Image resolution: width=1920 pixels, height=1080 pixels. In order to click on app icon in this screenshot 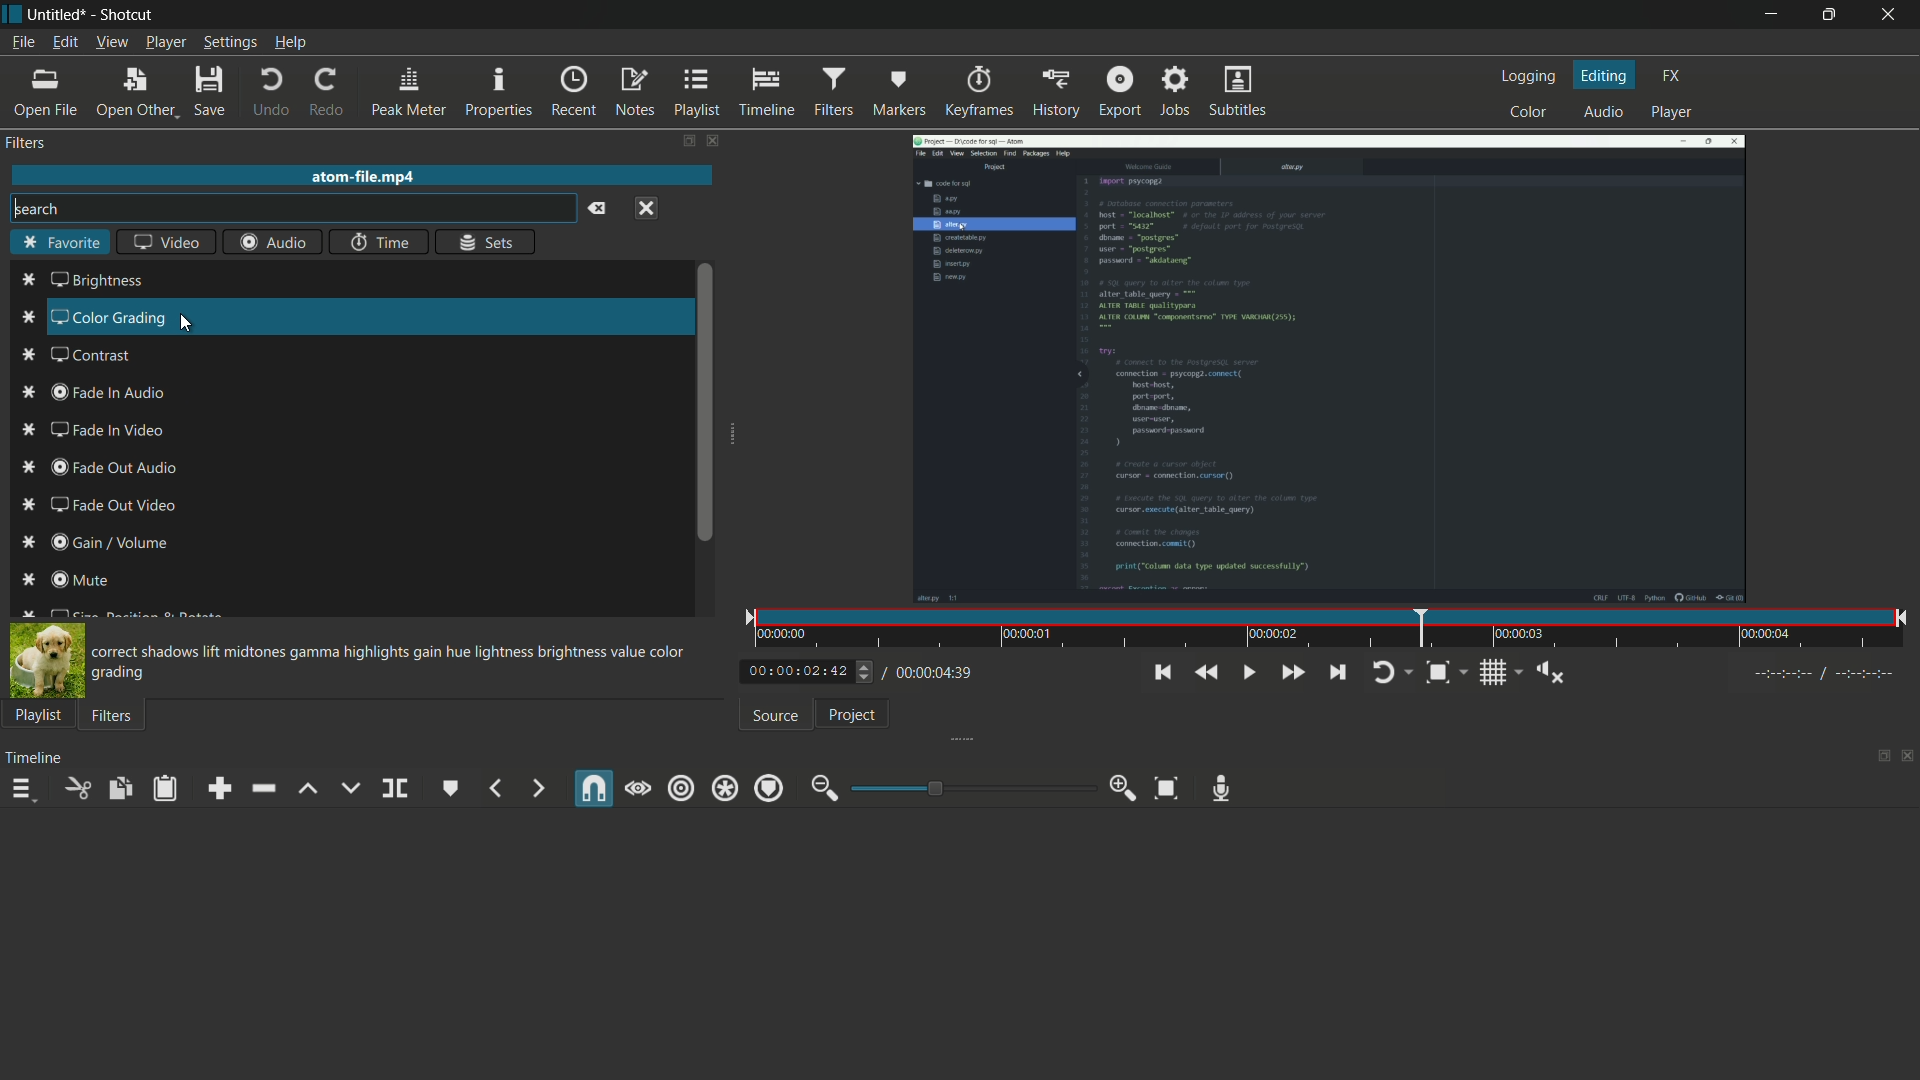, I will do `click(12, 14)`.